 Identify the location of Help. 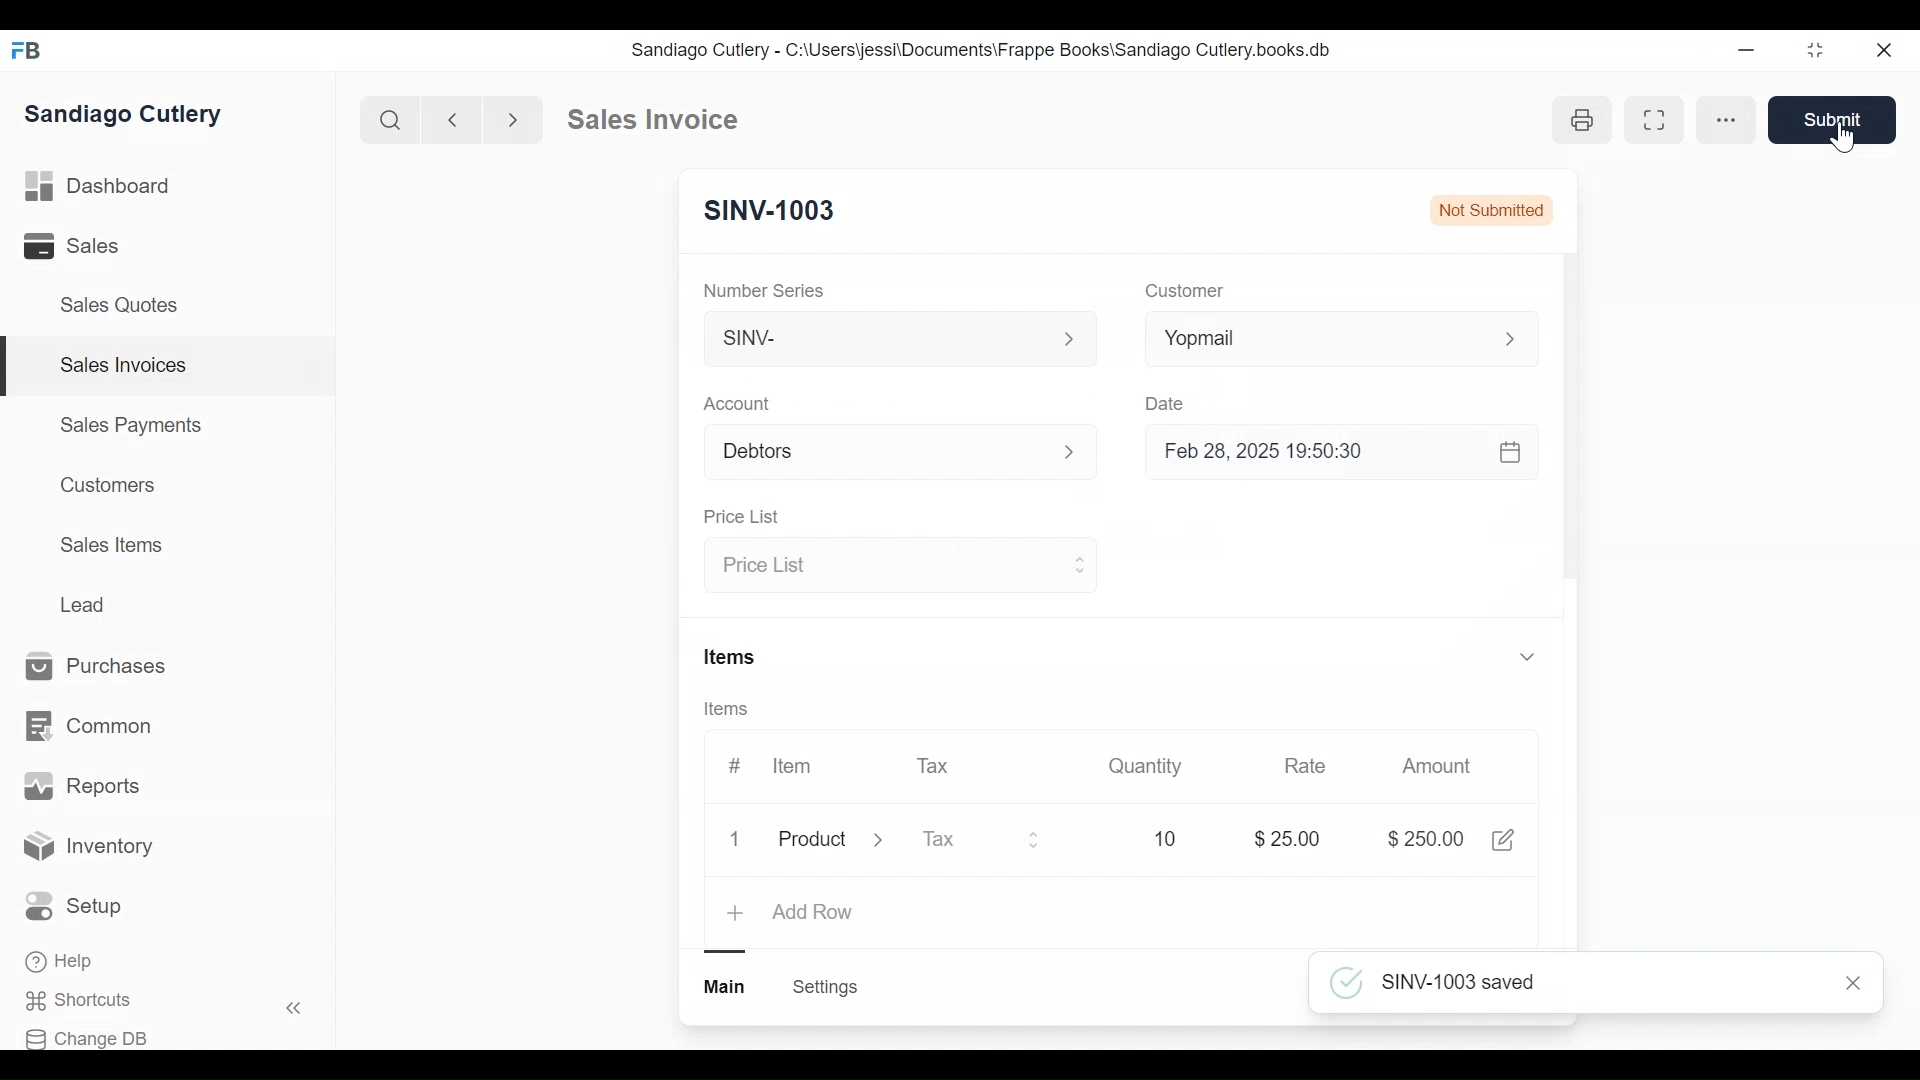
(61, 961).